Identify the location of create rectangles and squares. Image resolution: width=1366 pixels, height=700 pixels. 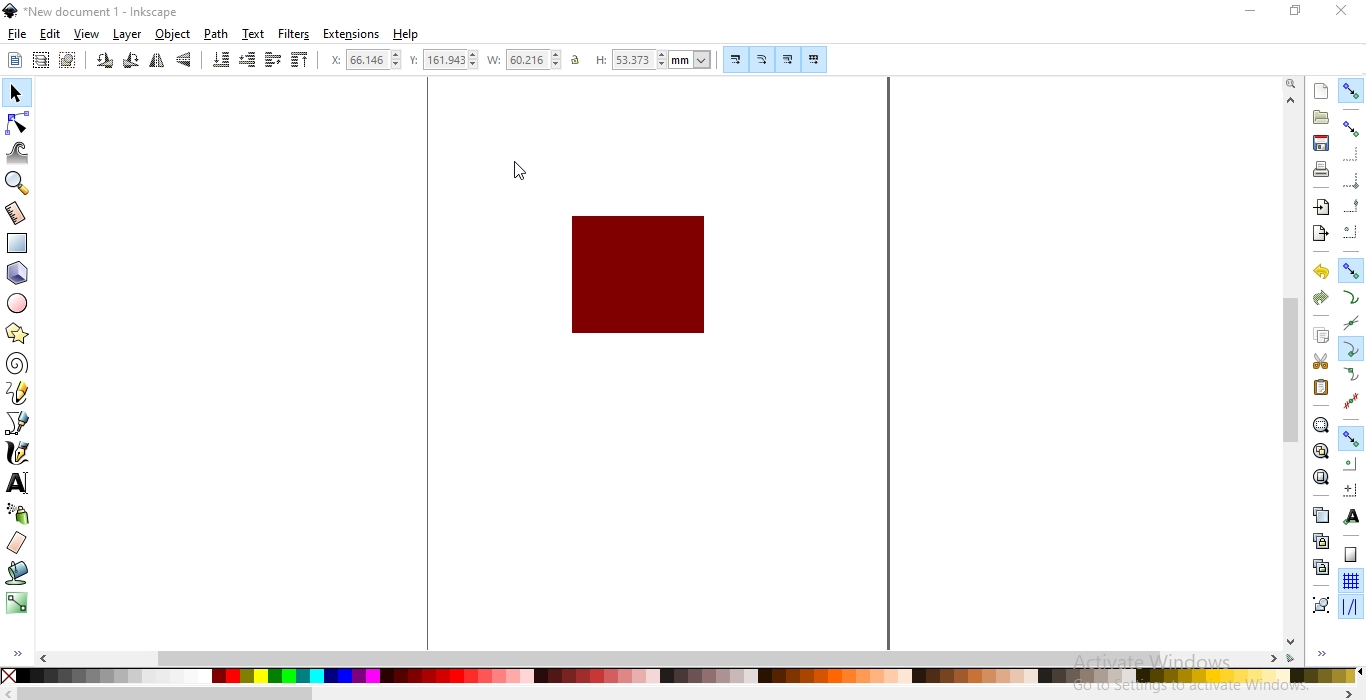
(20, 244).